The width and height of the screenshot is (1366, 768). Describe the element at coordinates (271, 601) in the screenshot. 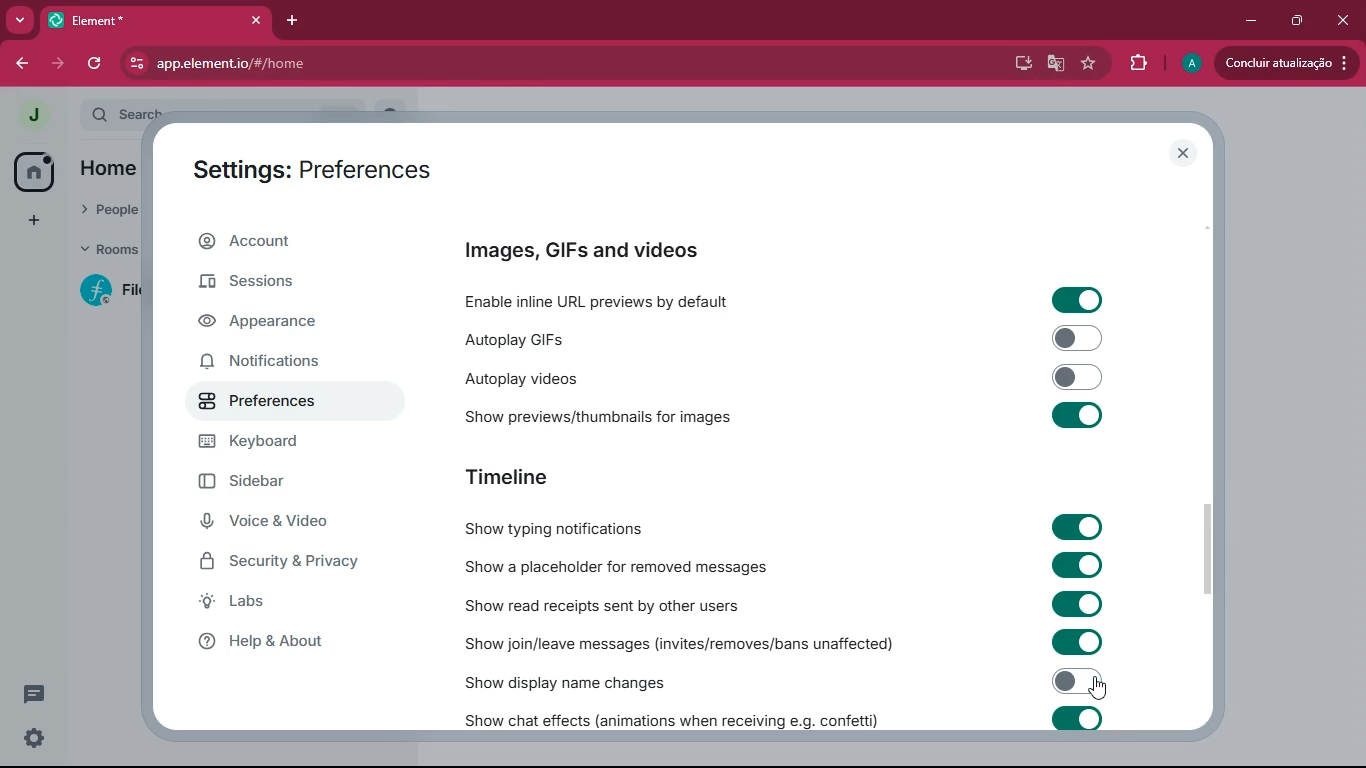

I see `labs` at that location.